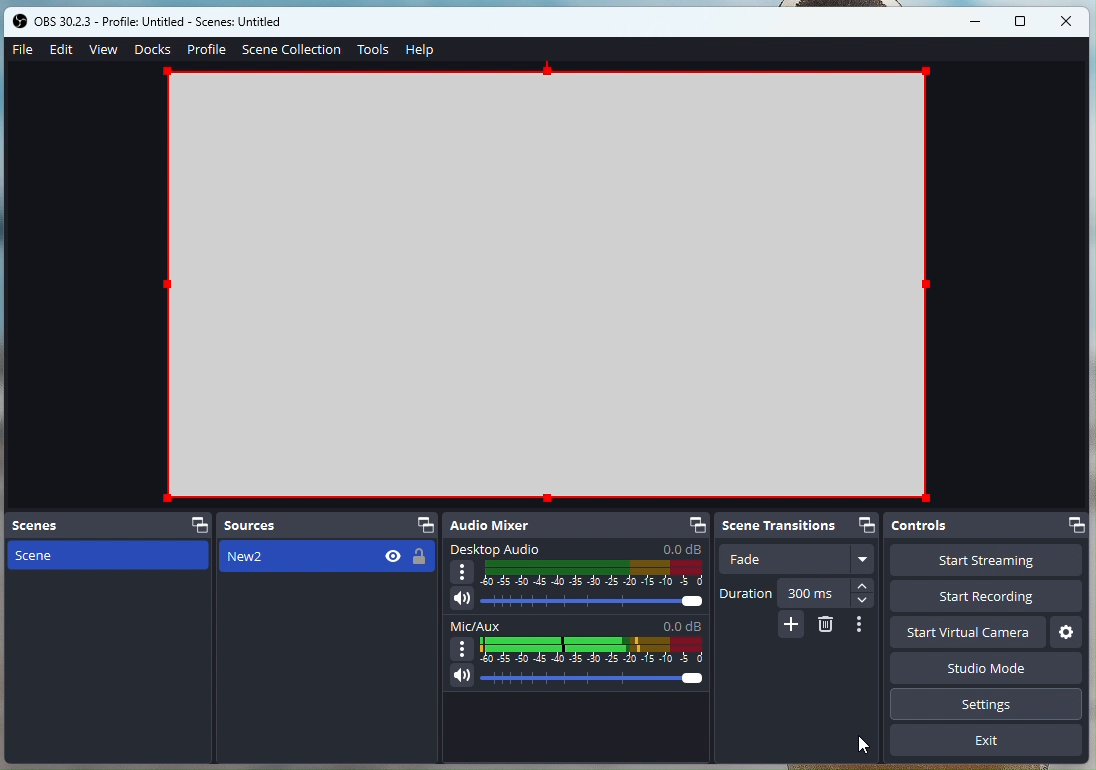 This screenshot has height=770, width=1096. What do you see at coordinates (780, 525) in the screenshot?
I see `Scene Transitions` at bounding box center [780, 525].